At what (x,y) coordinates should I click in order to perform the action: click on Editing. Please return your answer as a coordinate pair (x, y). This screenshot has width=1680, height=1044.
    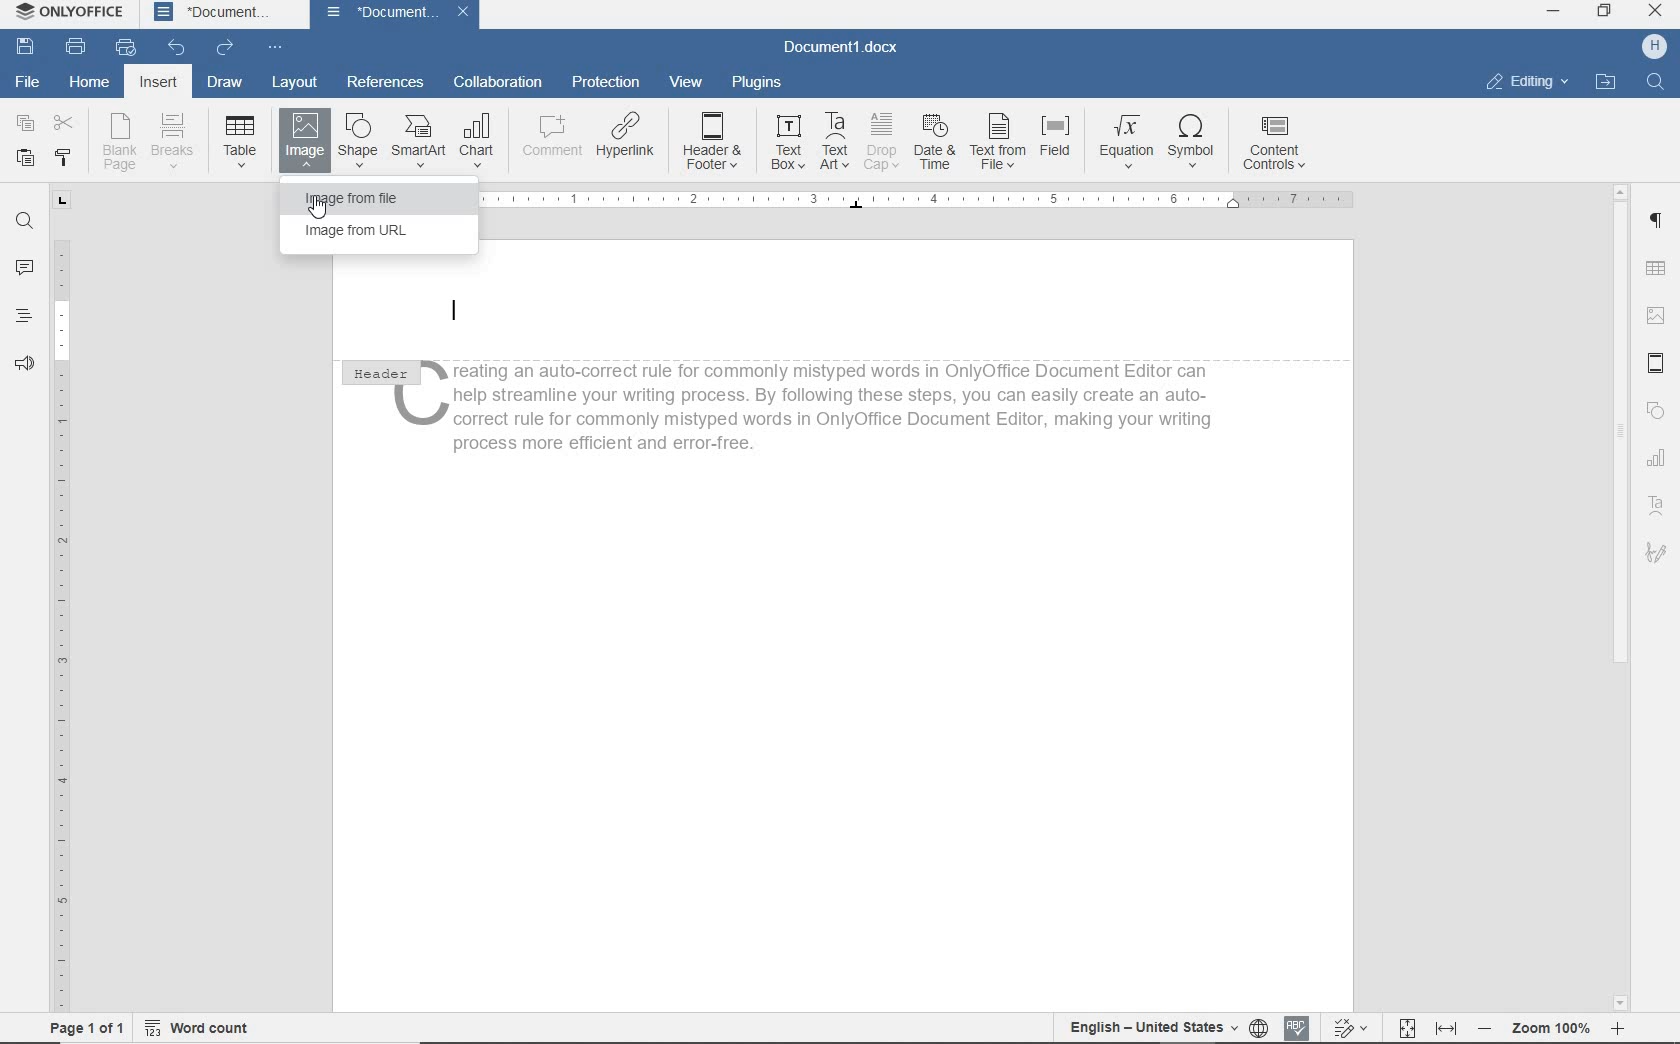
    Looking at the image, I should click on (1523, 82).